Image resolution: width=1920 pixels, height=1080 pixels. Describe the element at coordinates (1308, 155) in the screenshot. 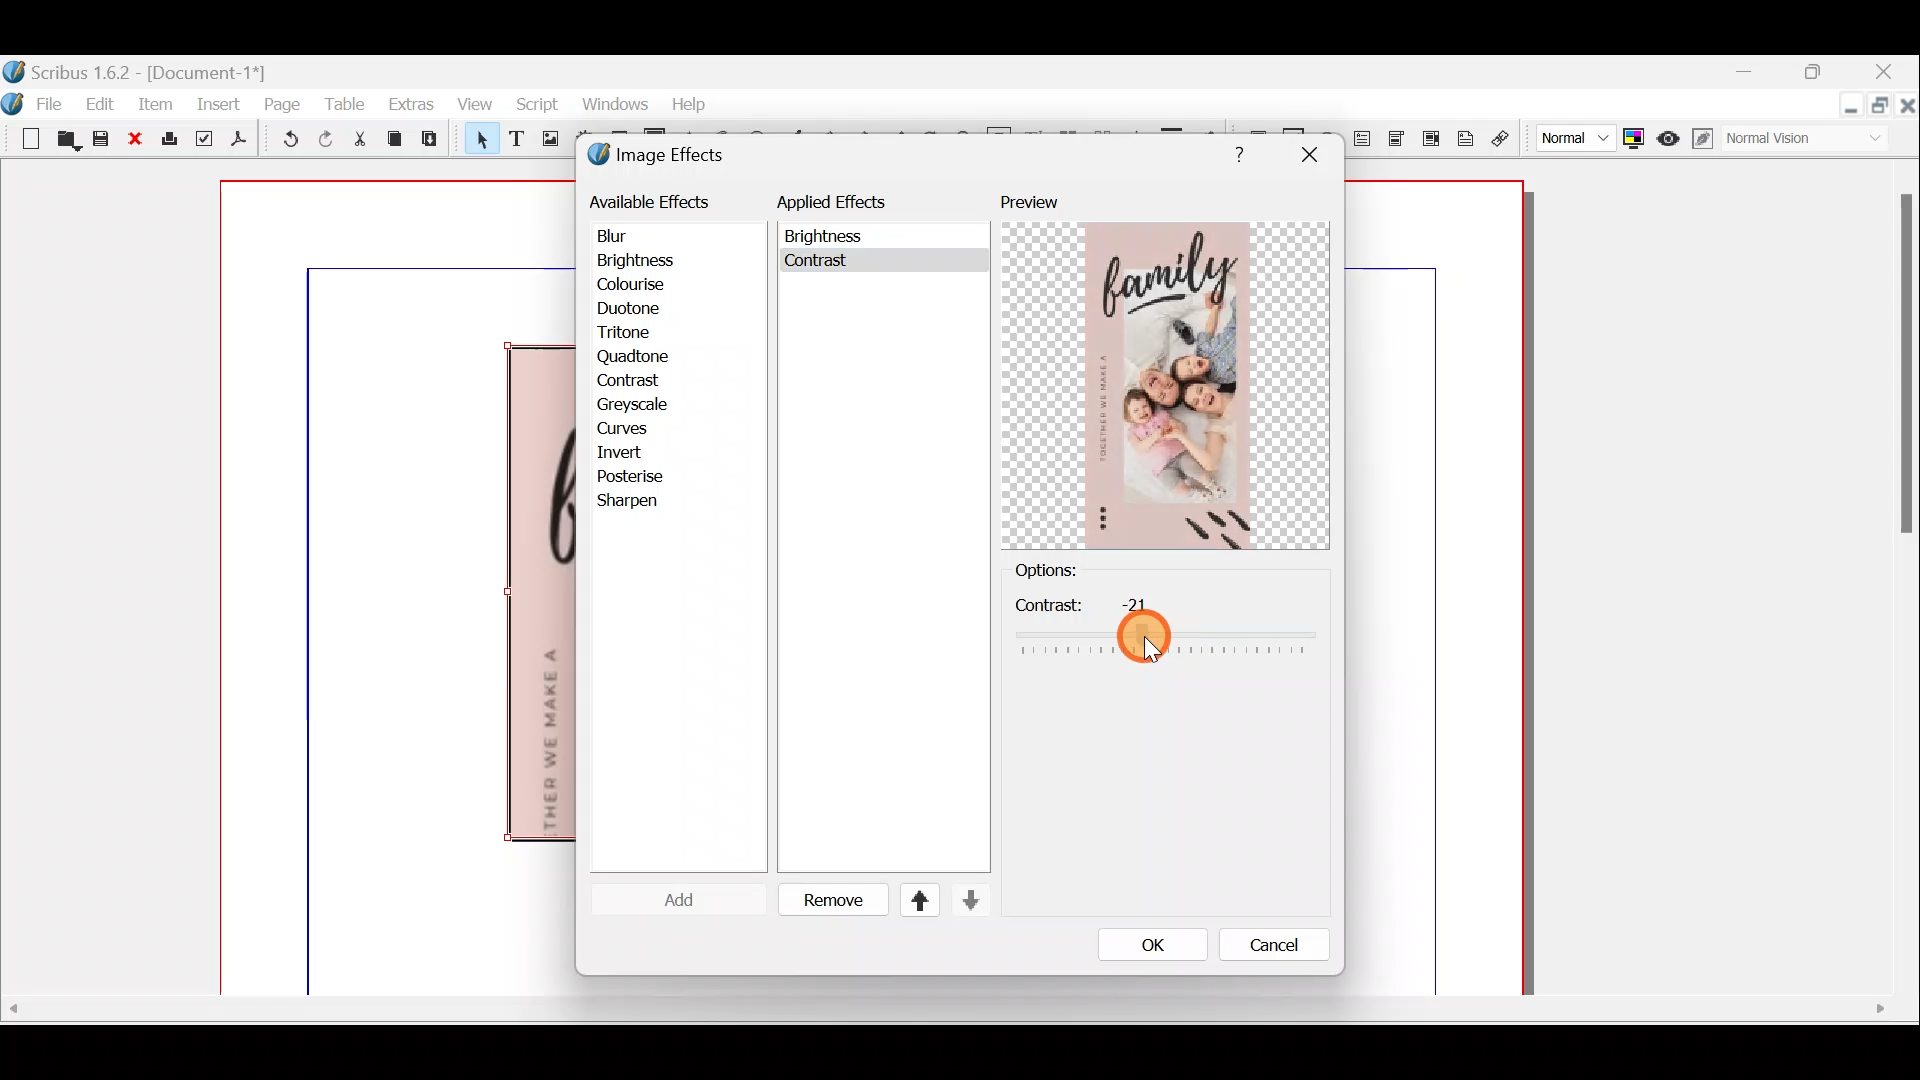

I see `` at that location.